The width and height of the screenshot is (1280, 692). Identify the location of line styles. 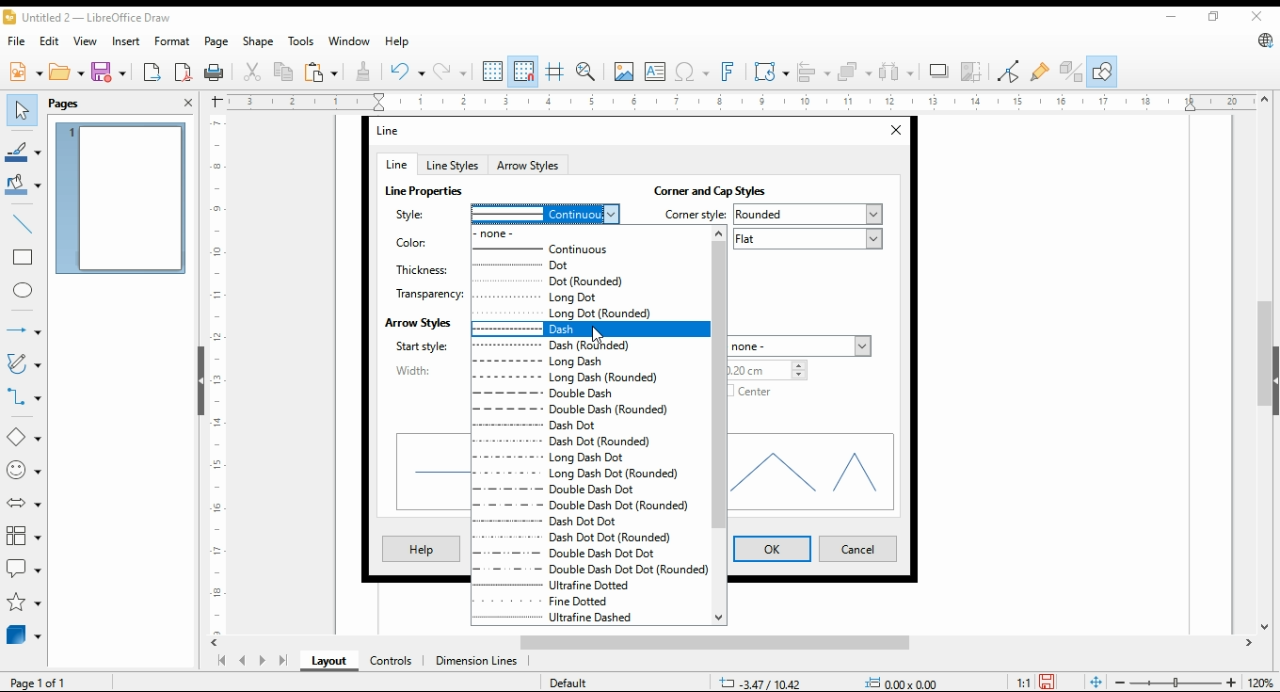
(451, 165).